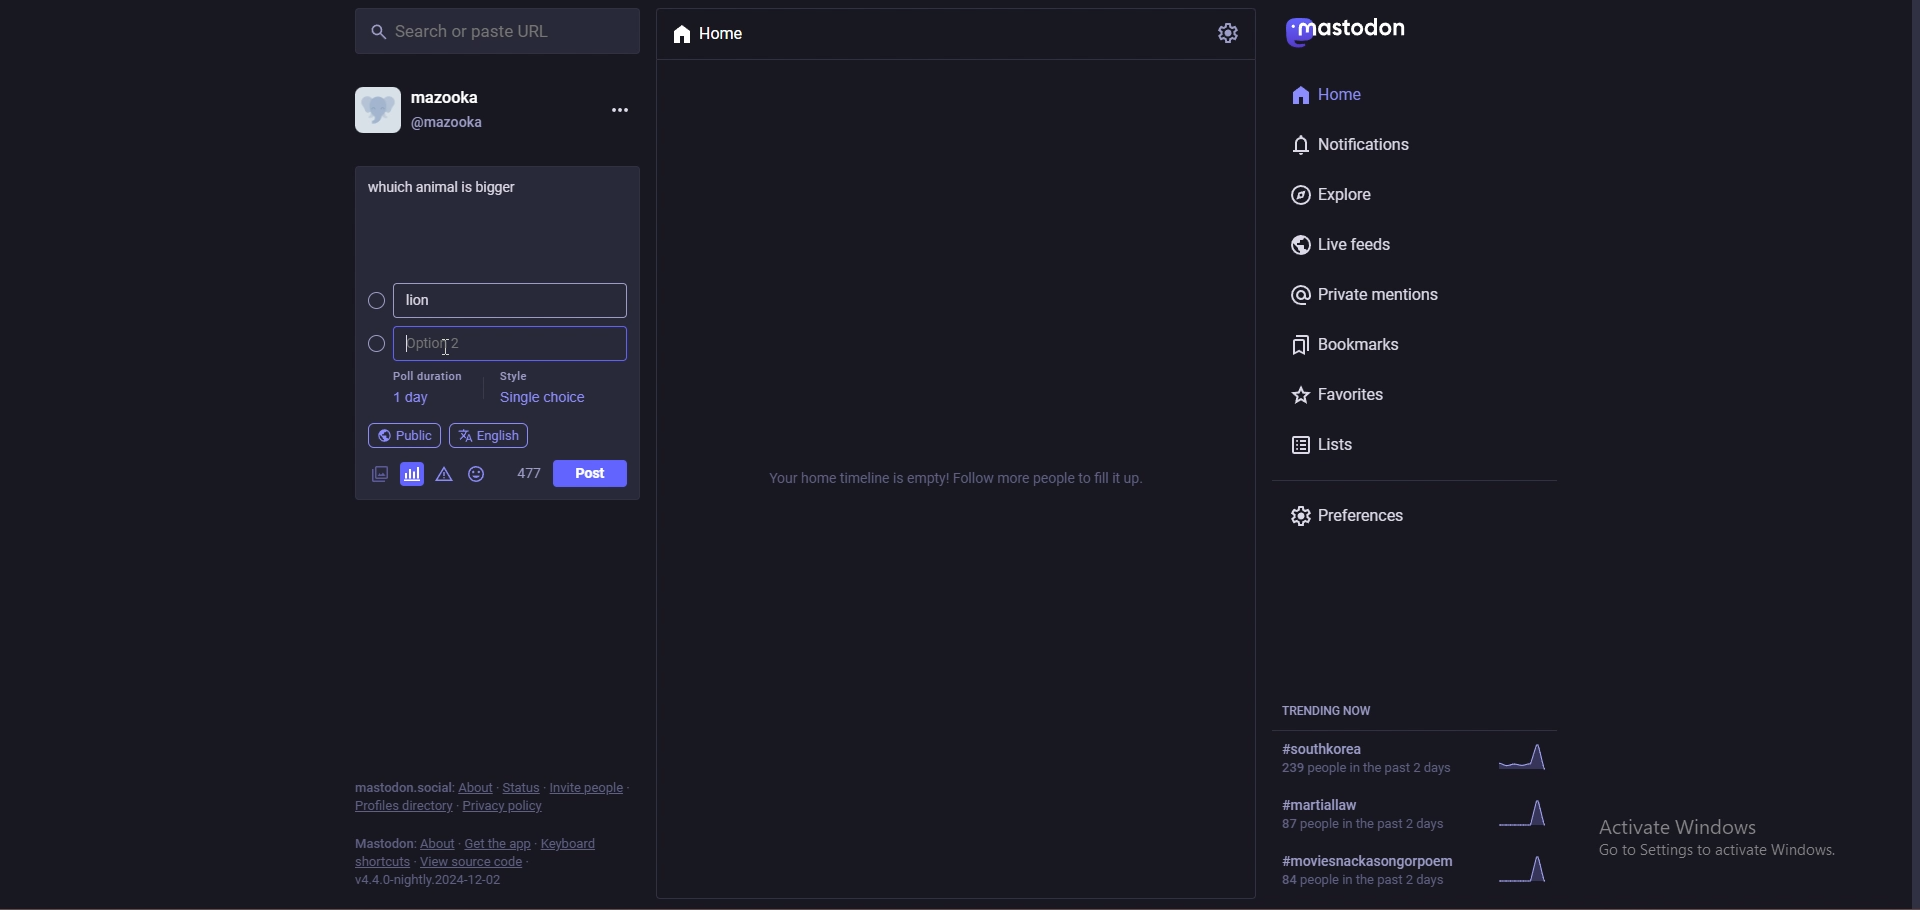  What do you see at coordinates (438, 344) in the screenshot?
I see `Cursor` at bounding box center [438, 344].